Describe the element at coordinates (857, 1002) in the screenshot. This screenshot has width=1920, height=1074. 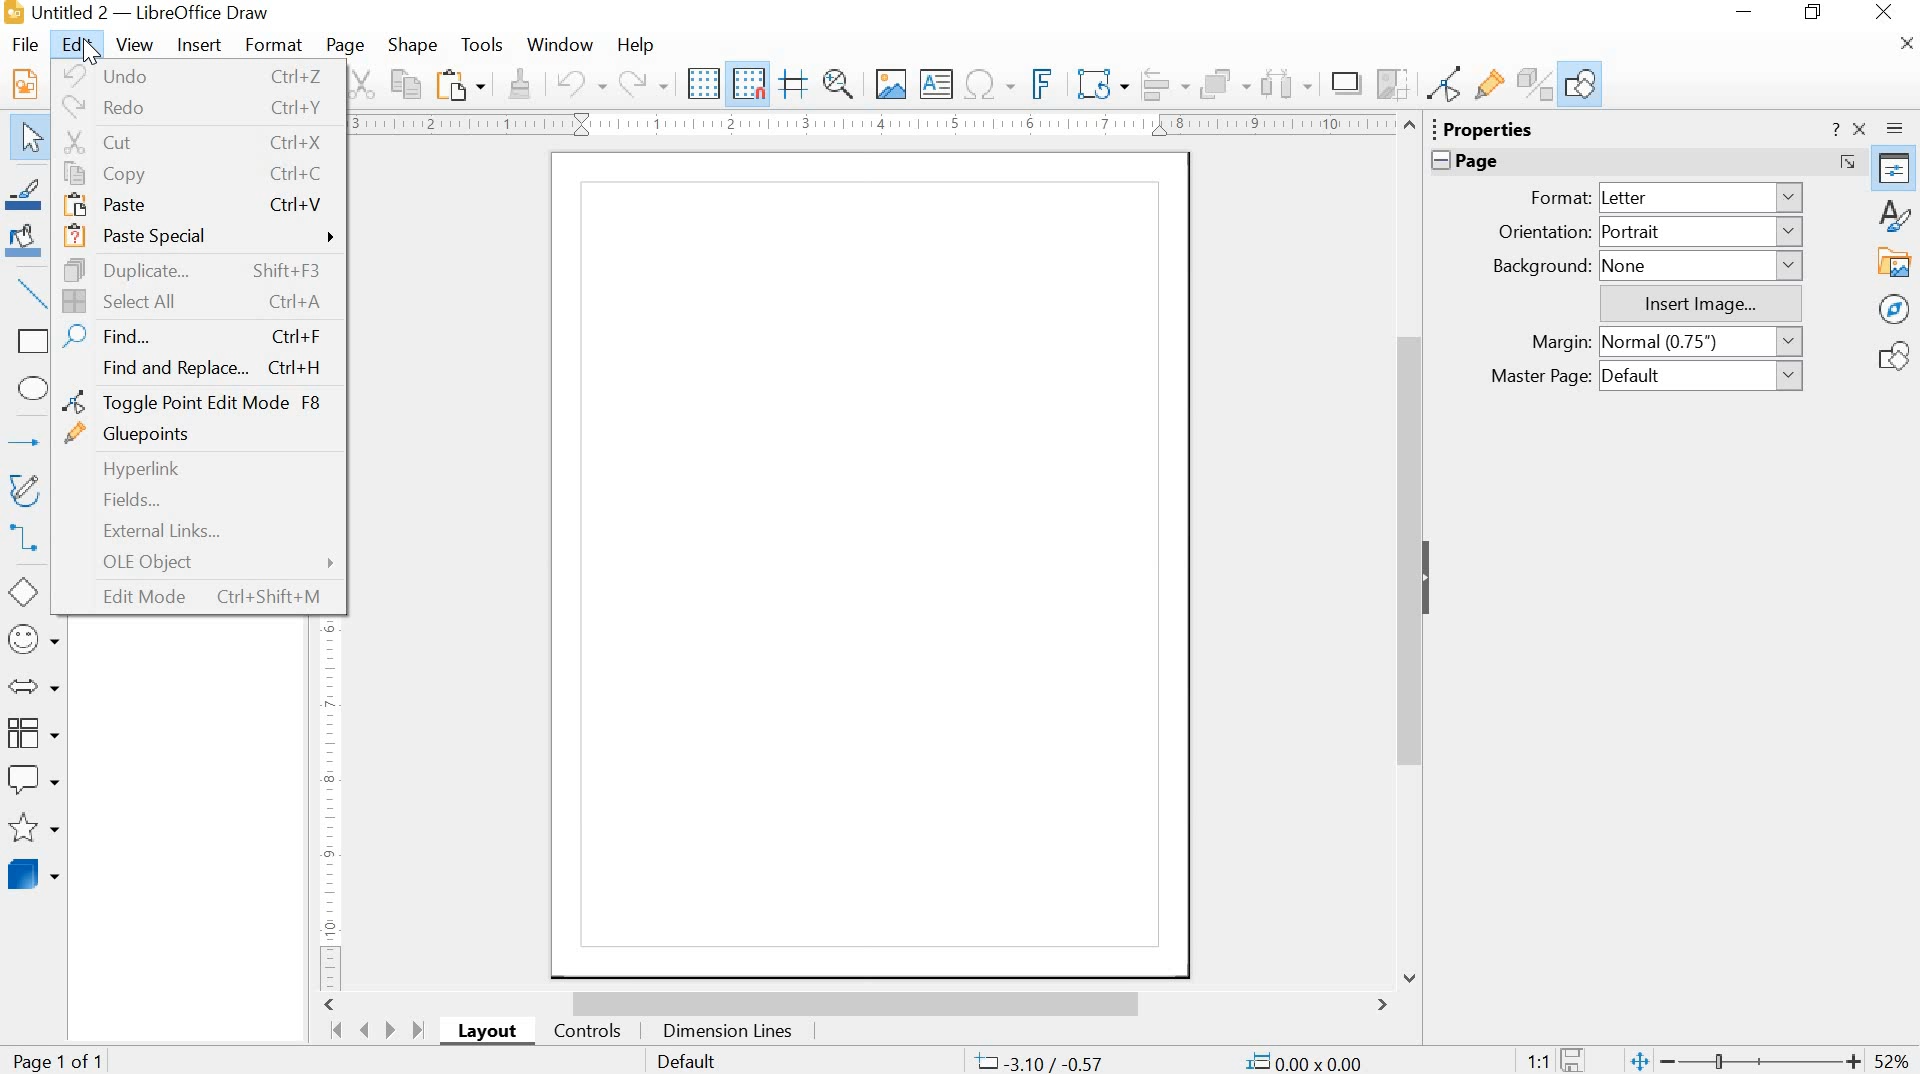
I see `scrollbar` at that location.